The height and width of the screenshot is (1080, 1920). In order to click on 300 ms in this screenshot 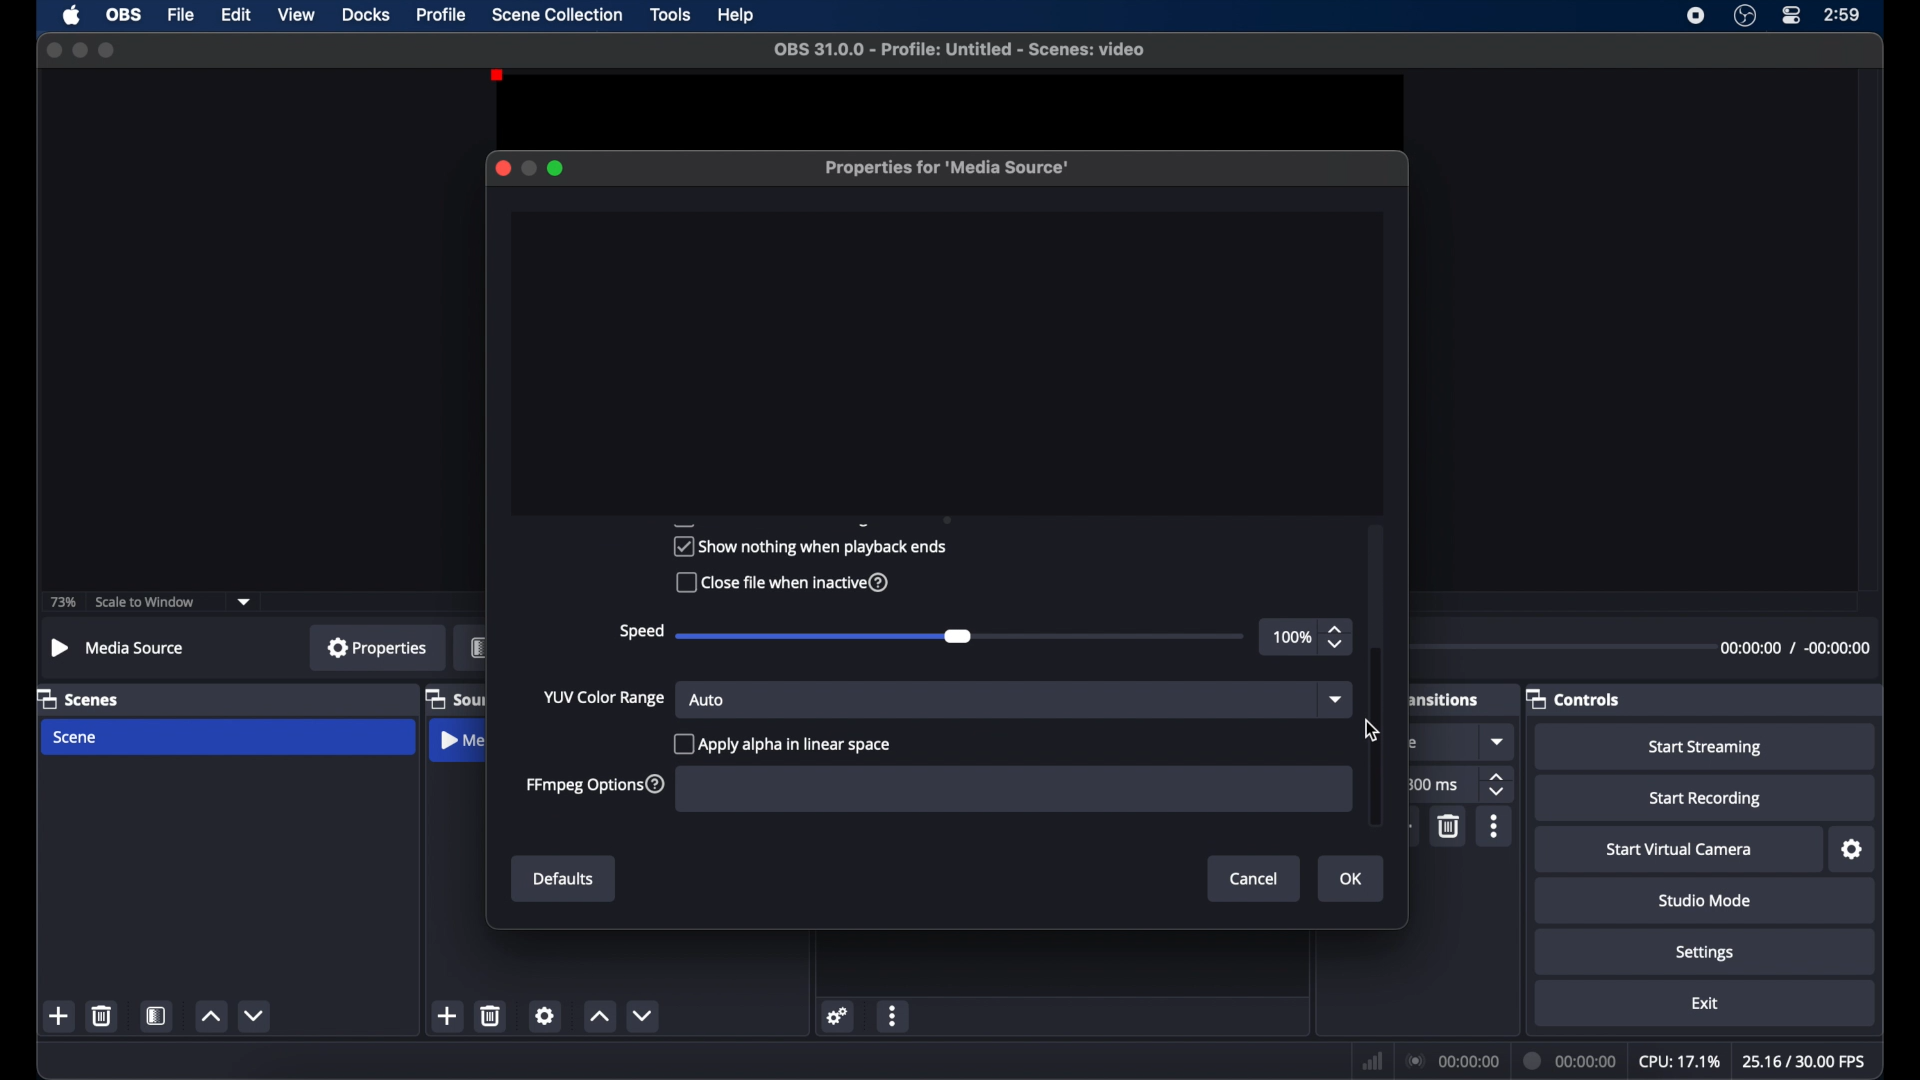, I will do `click(1433, 783)`.